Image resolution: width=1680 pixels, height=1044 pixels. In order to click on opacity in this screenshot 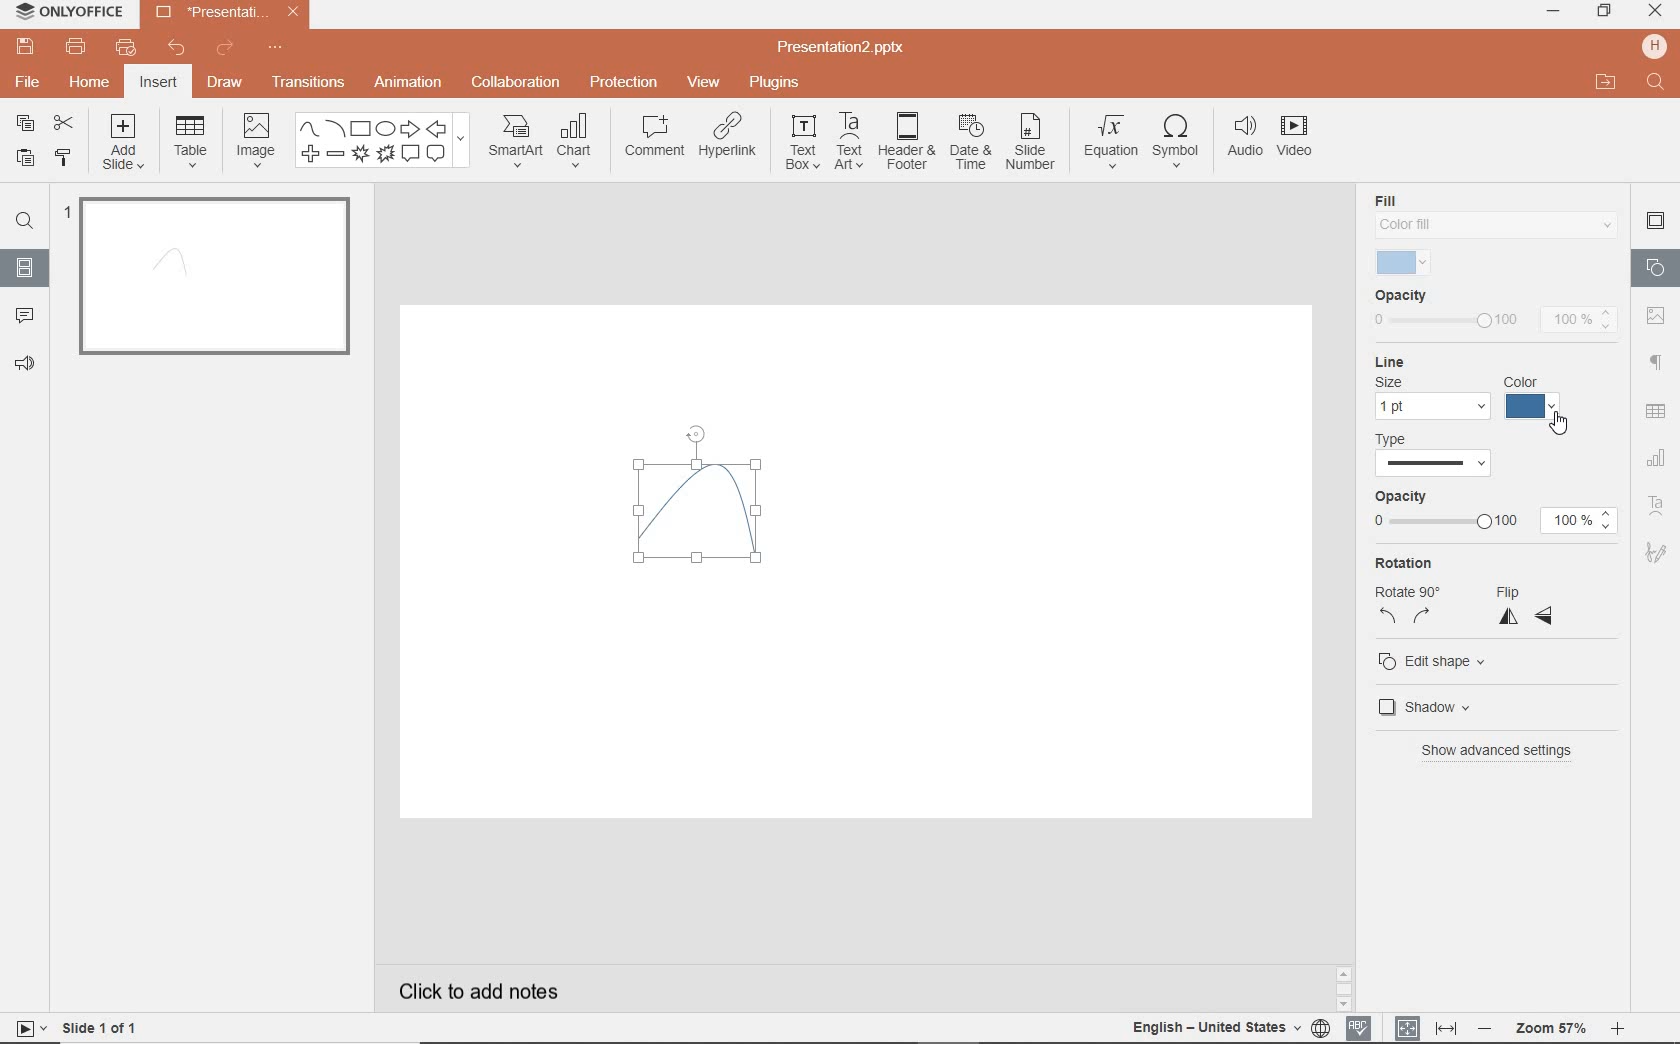, I will do `click(1449, 515)`.